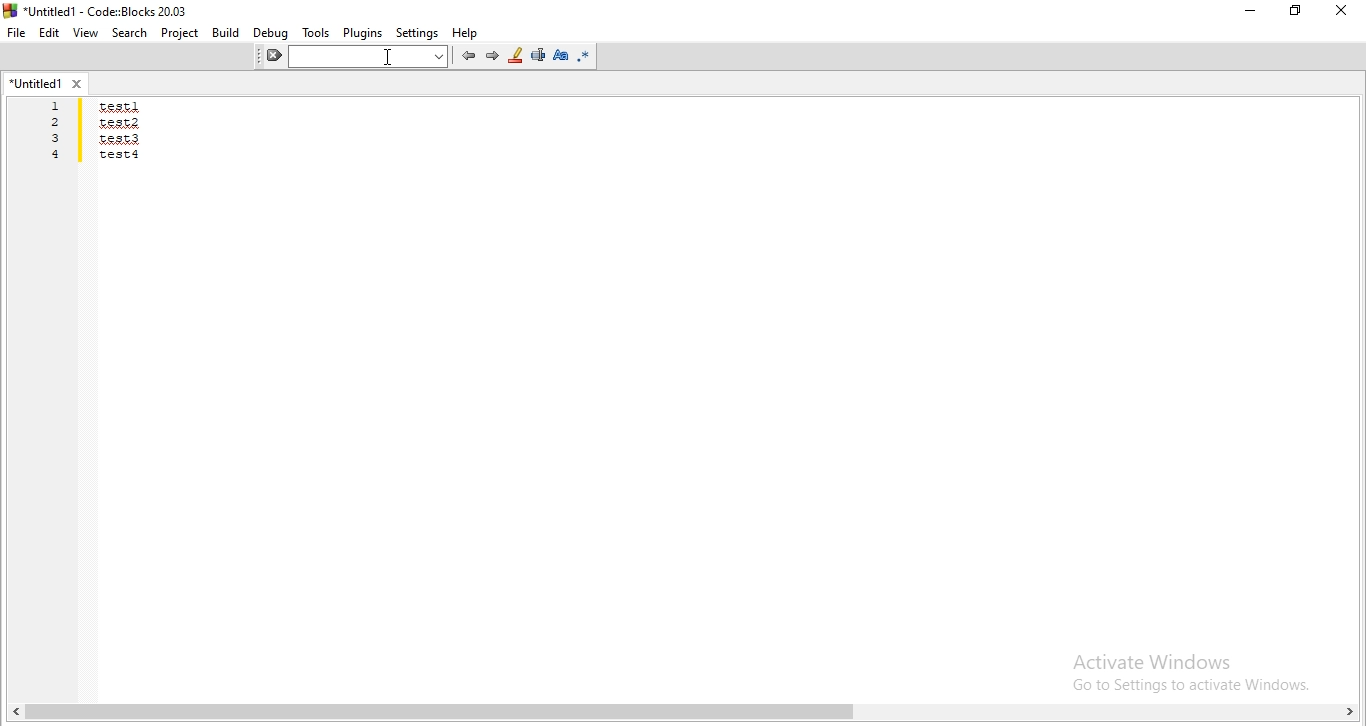 Image resolution: width=1366 pixels, height=726 pixels. I want to click on selected text, so click(536, 57).